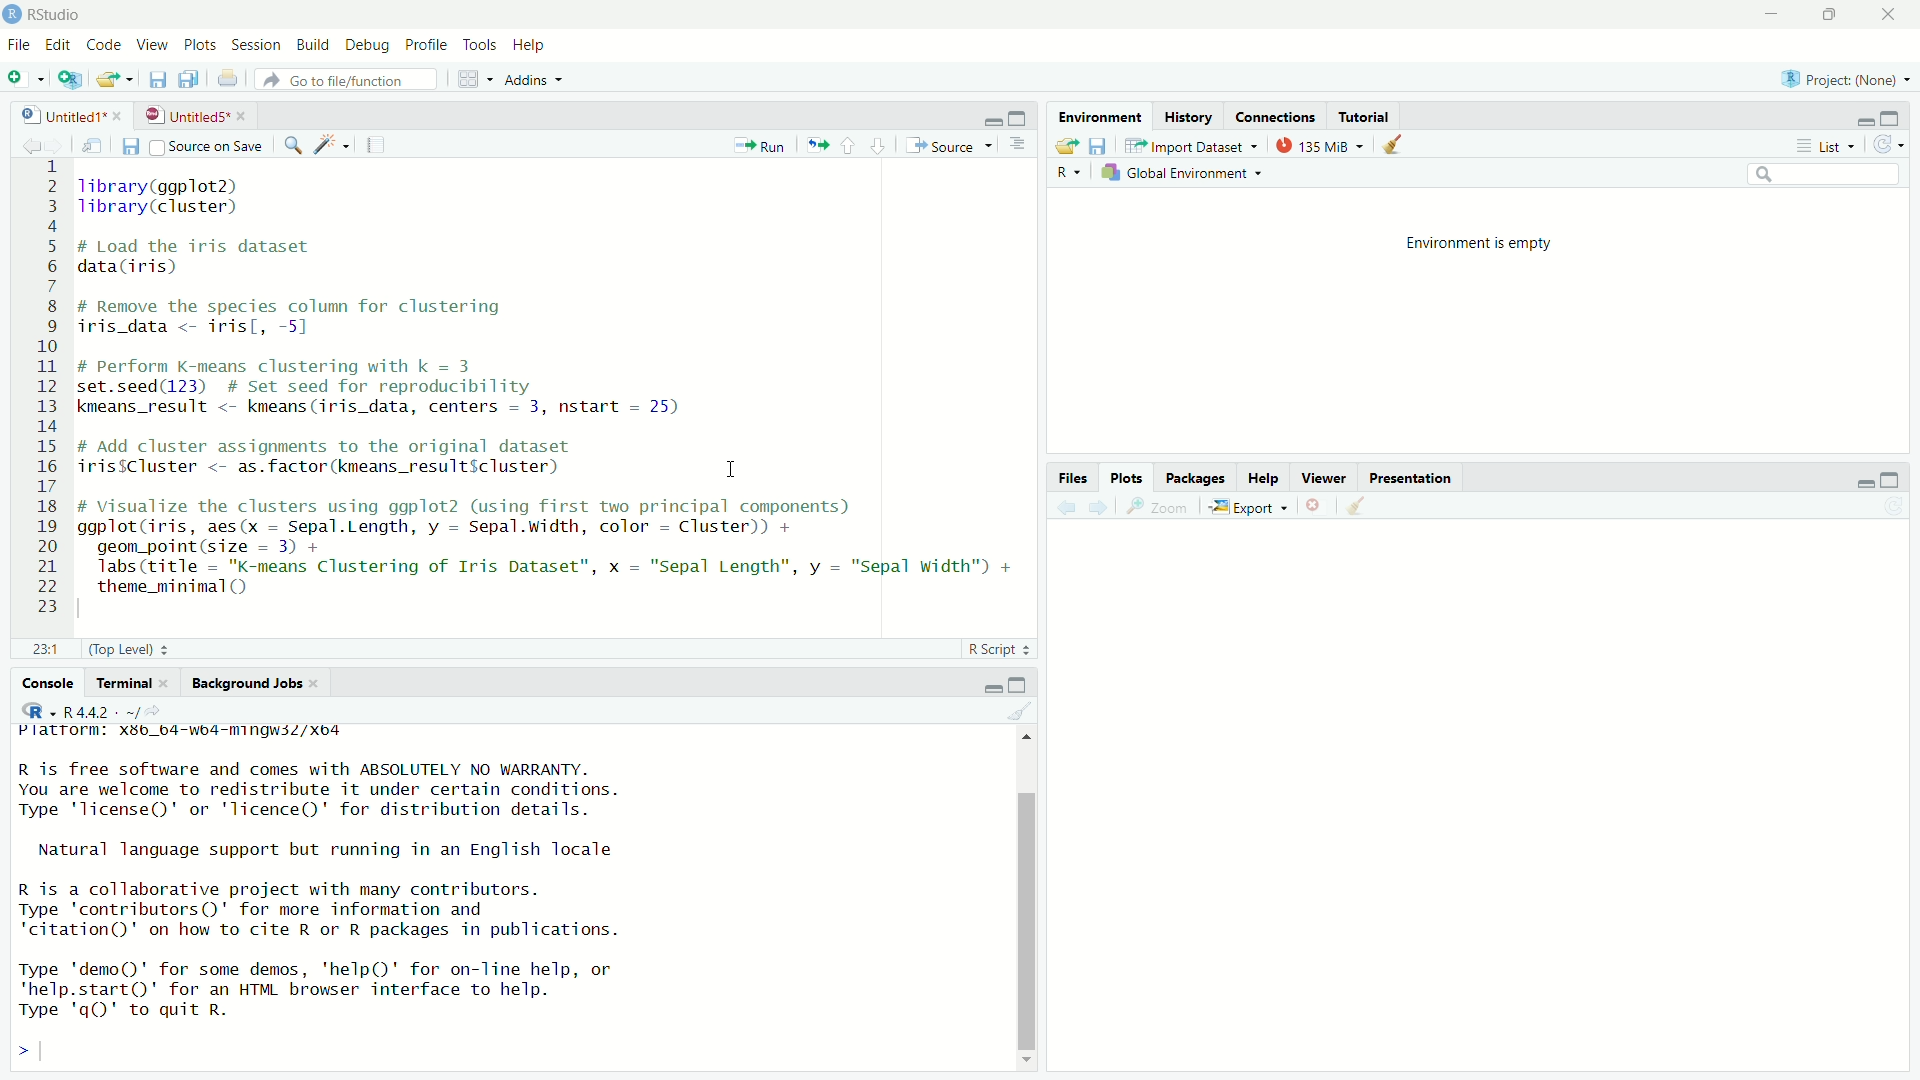 This screenshot has width=1920, height=1080. Describe the element at coordinates (347, 79) in the screenshot. I see `go to file/function` at that location.